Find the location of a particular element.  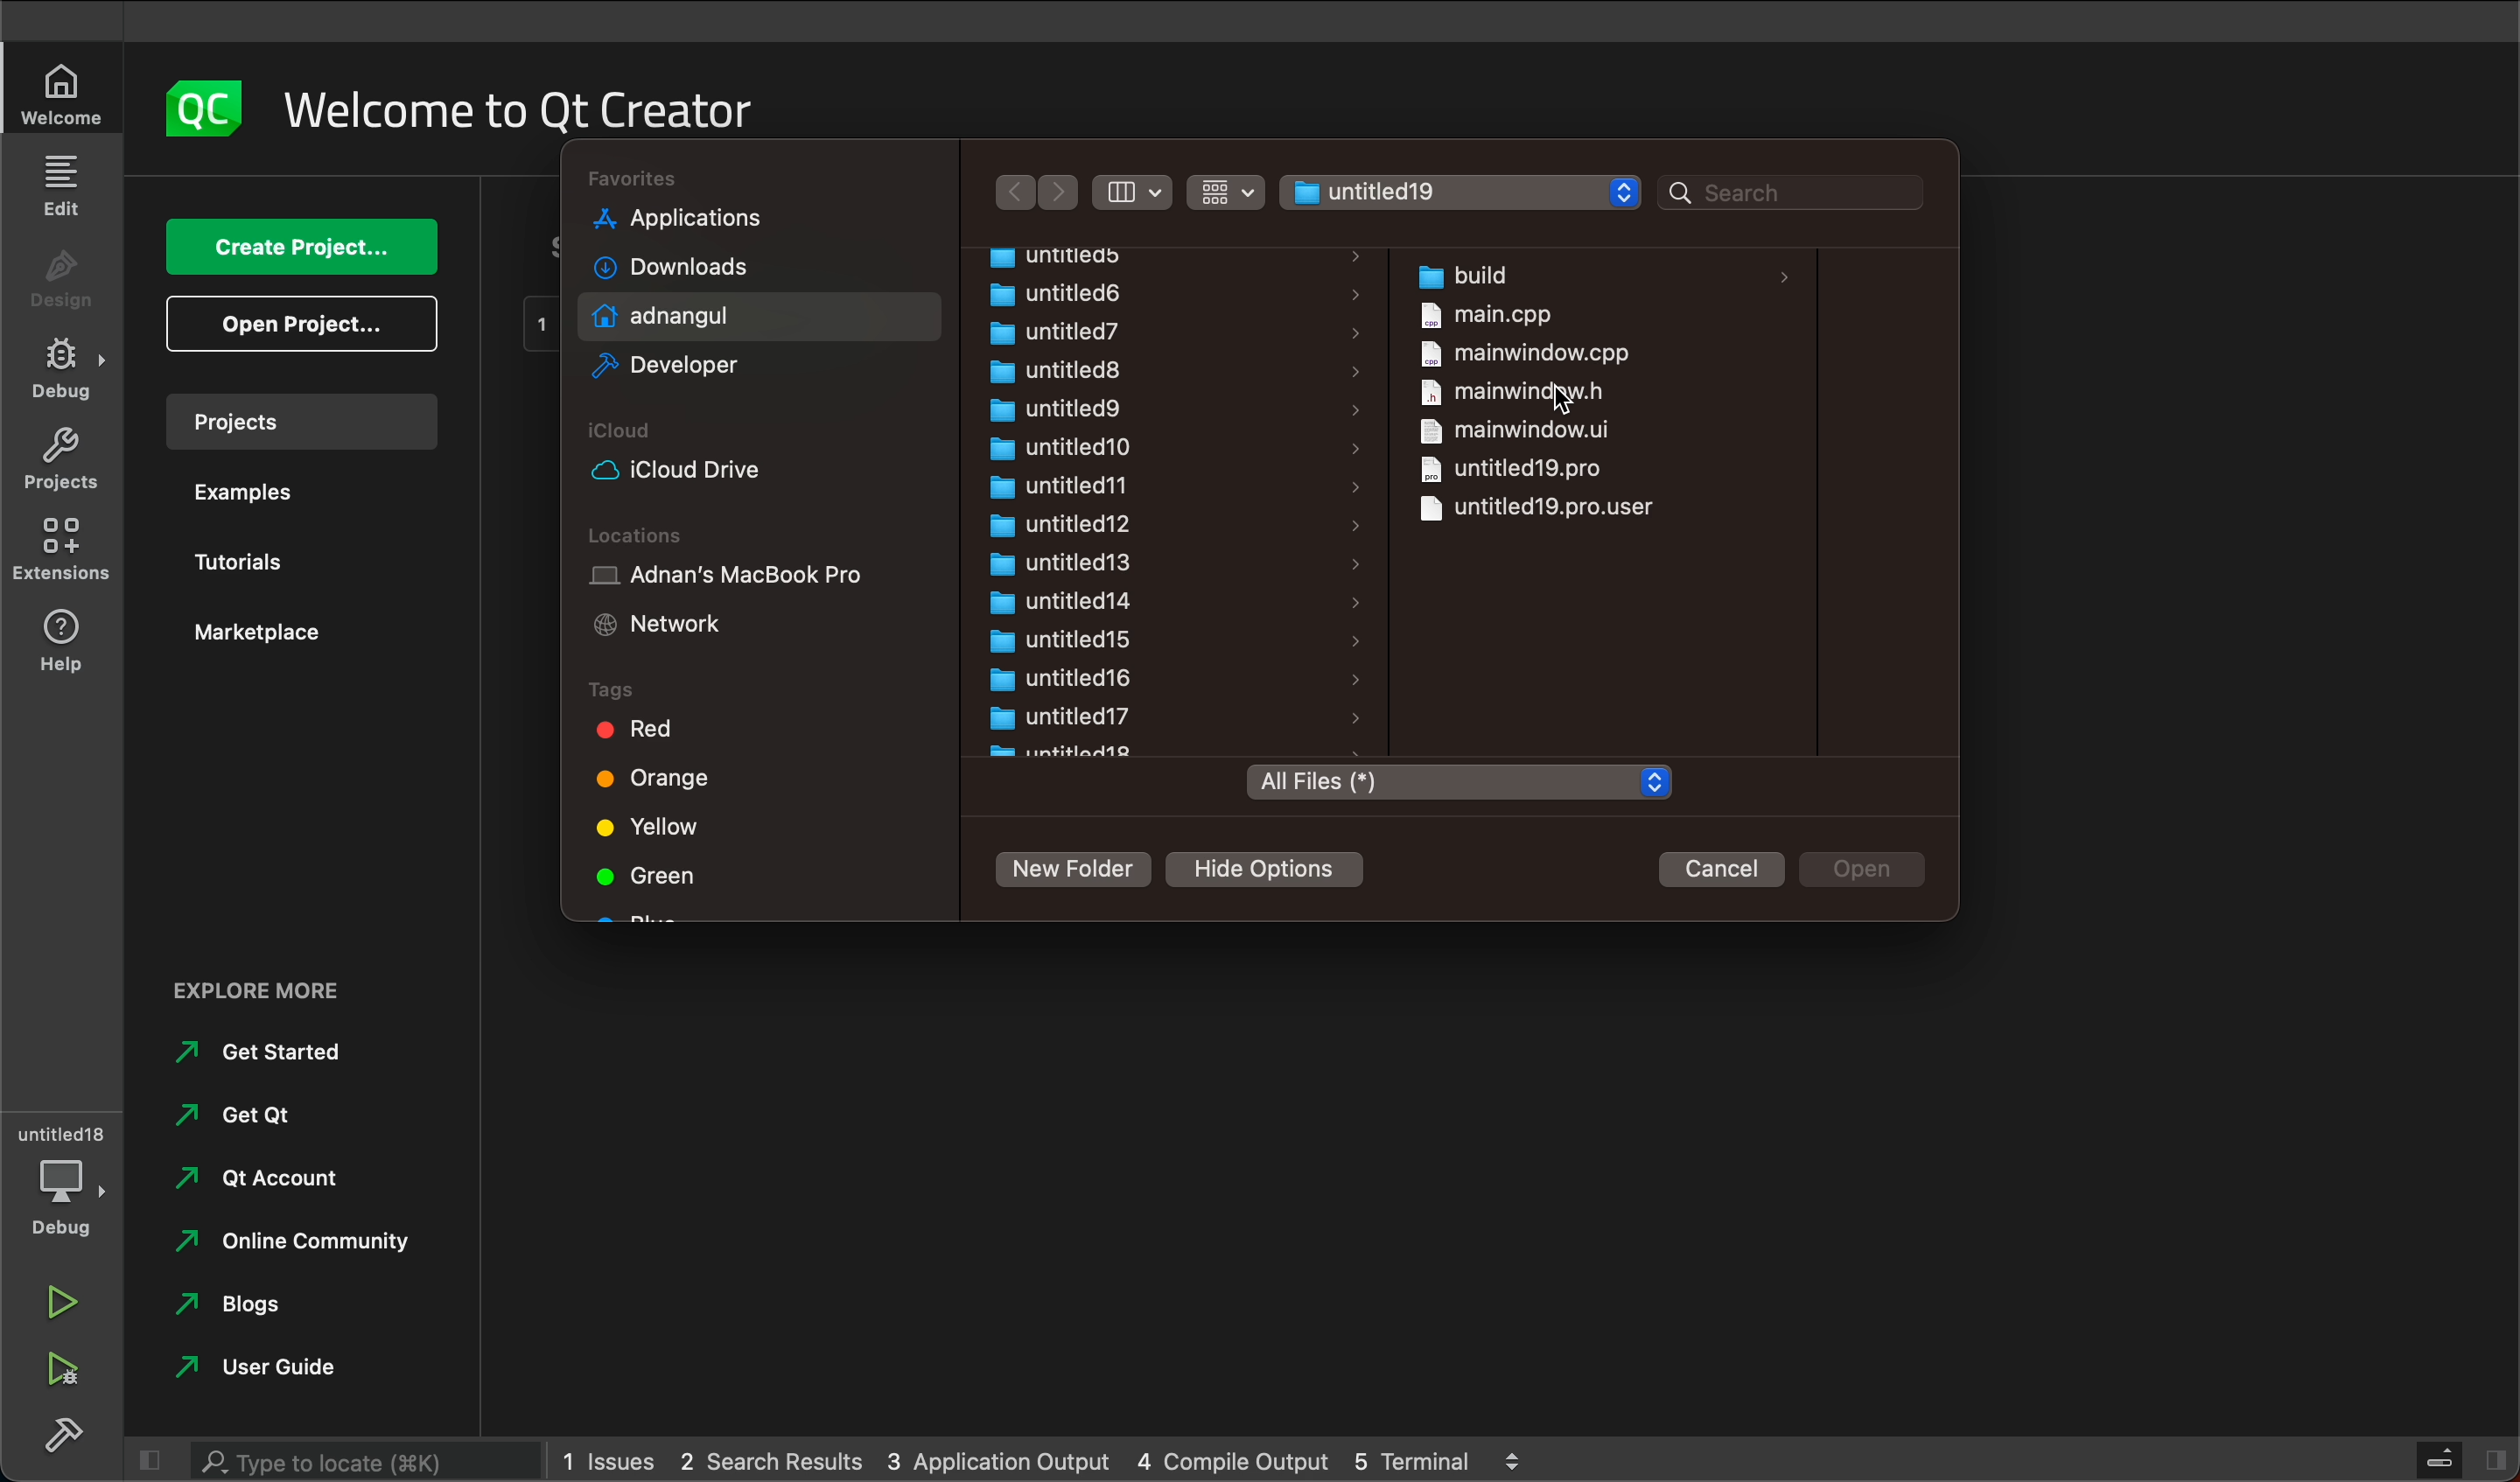

help is located at coordinates (62, 637).